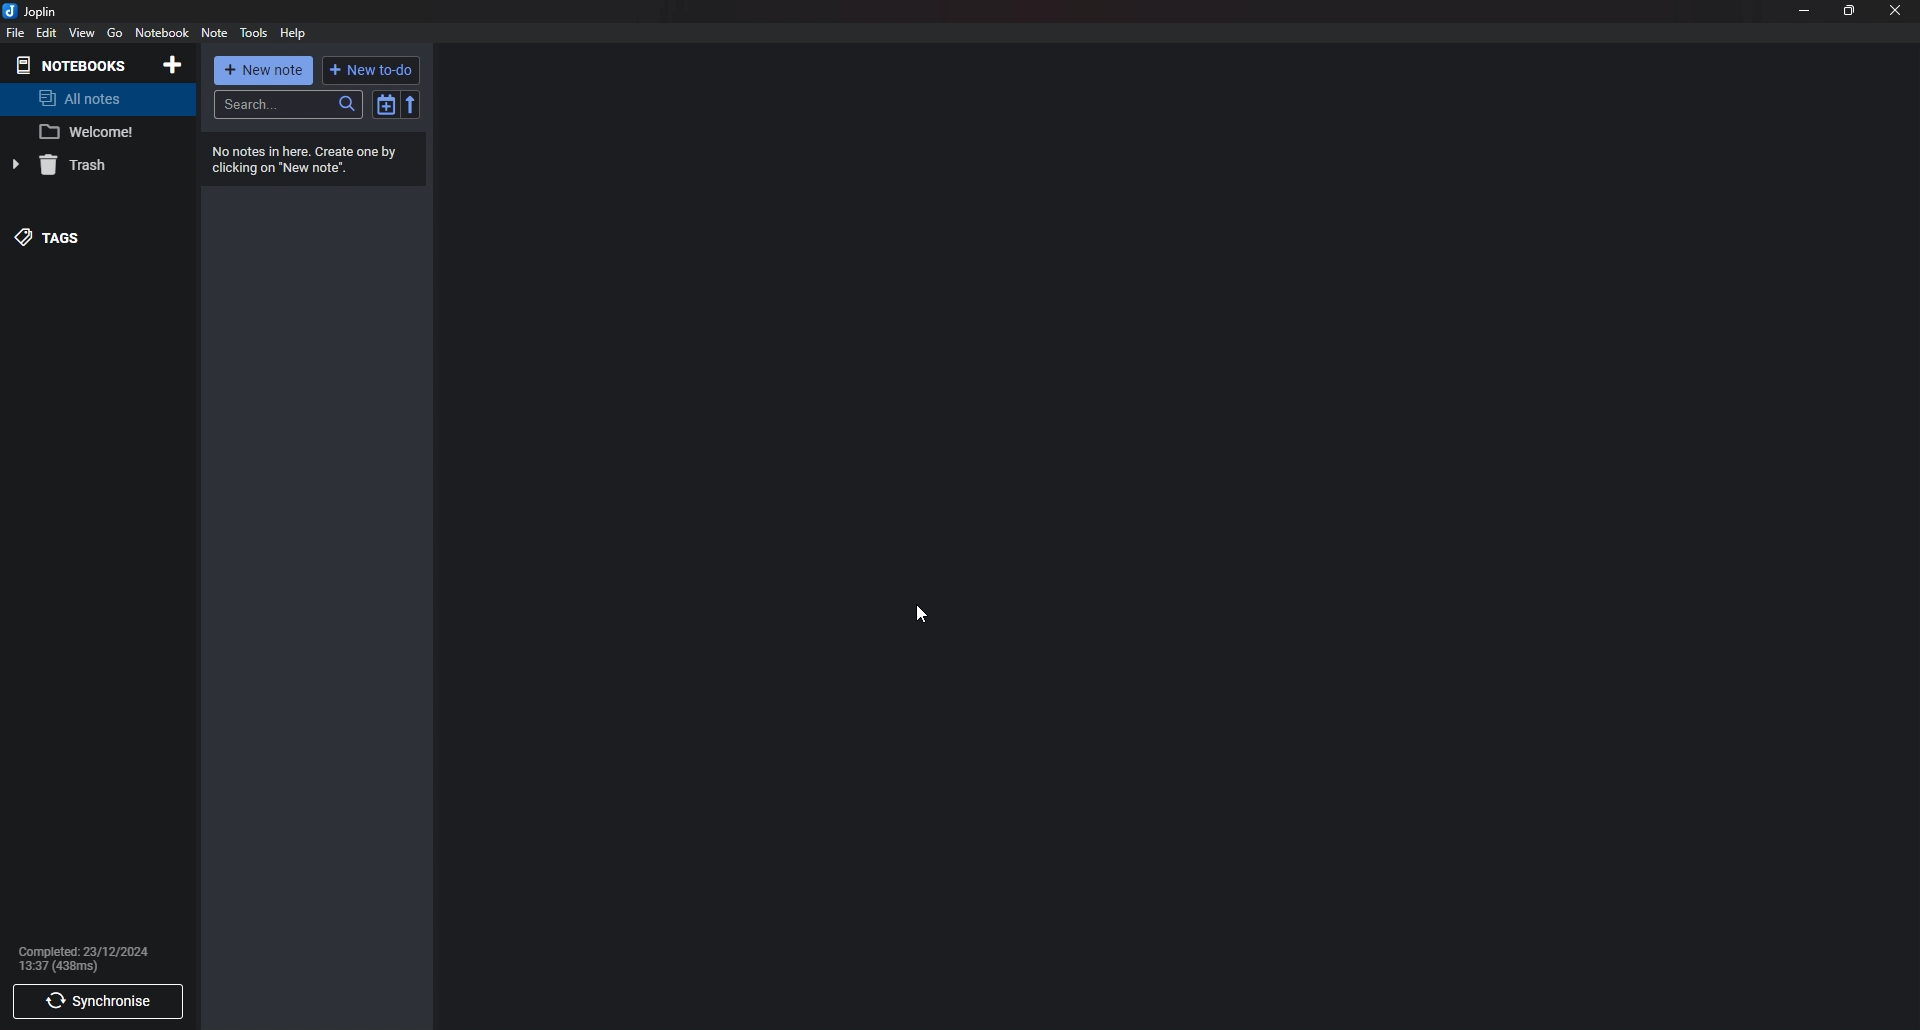 The image size is (1920, 1030). What do you see at coordinates (93, 960) in the screenshot?
I see `Completed: 23/12/2024
13:37 (438ms)` at bounding box center [93, 960].